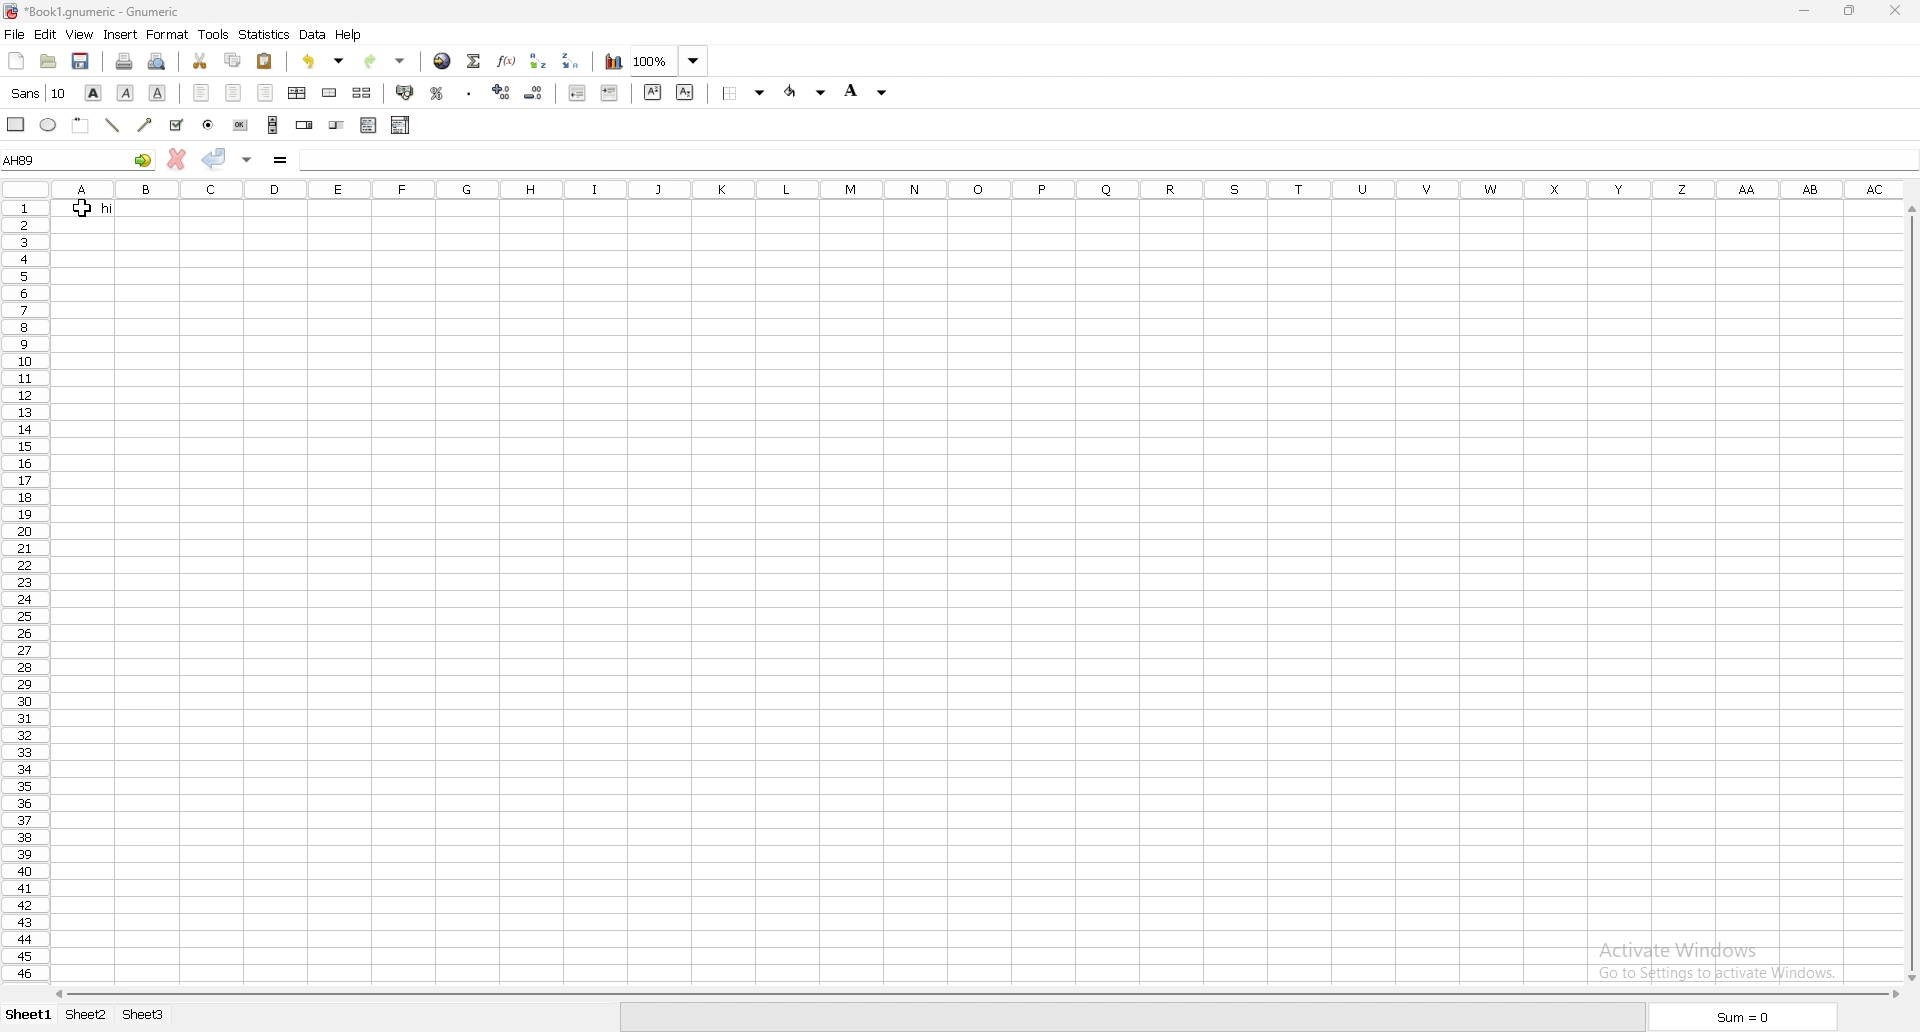  I want to click on align left, so click(201, 94).